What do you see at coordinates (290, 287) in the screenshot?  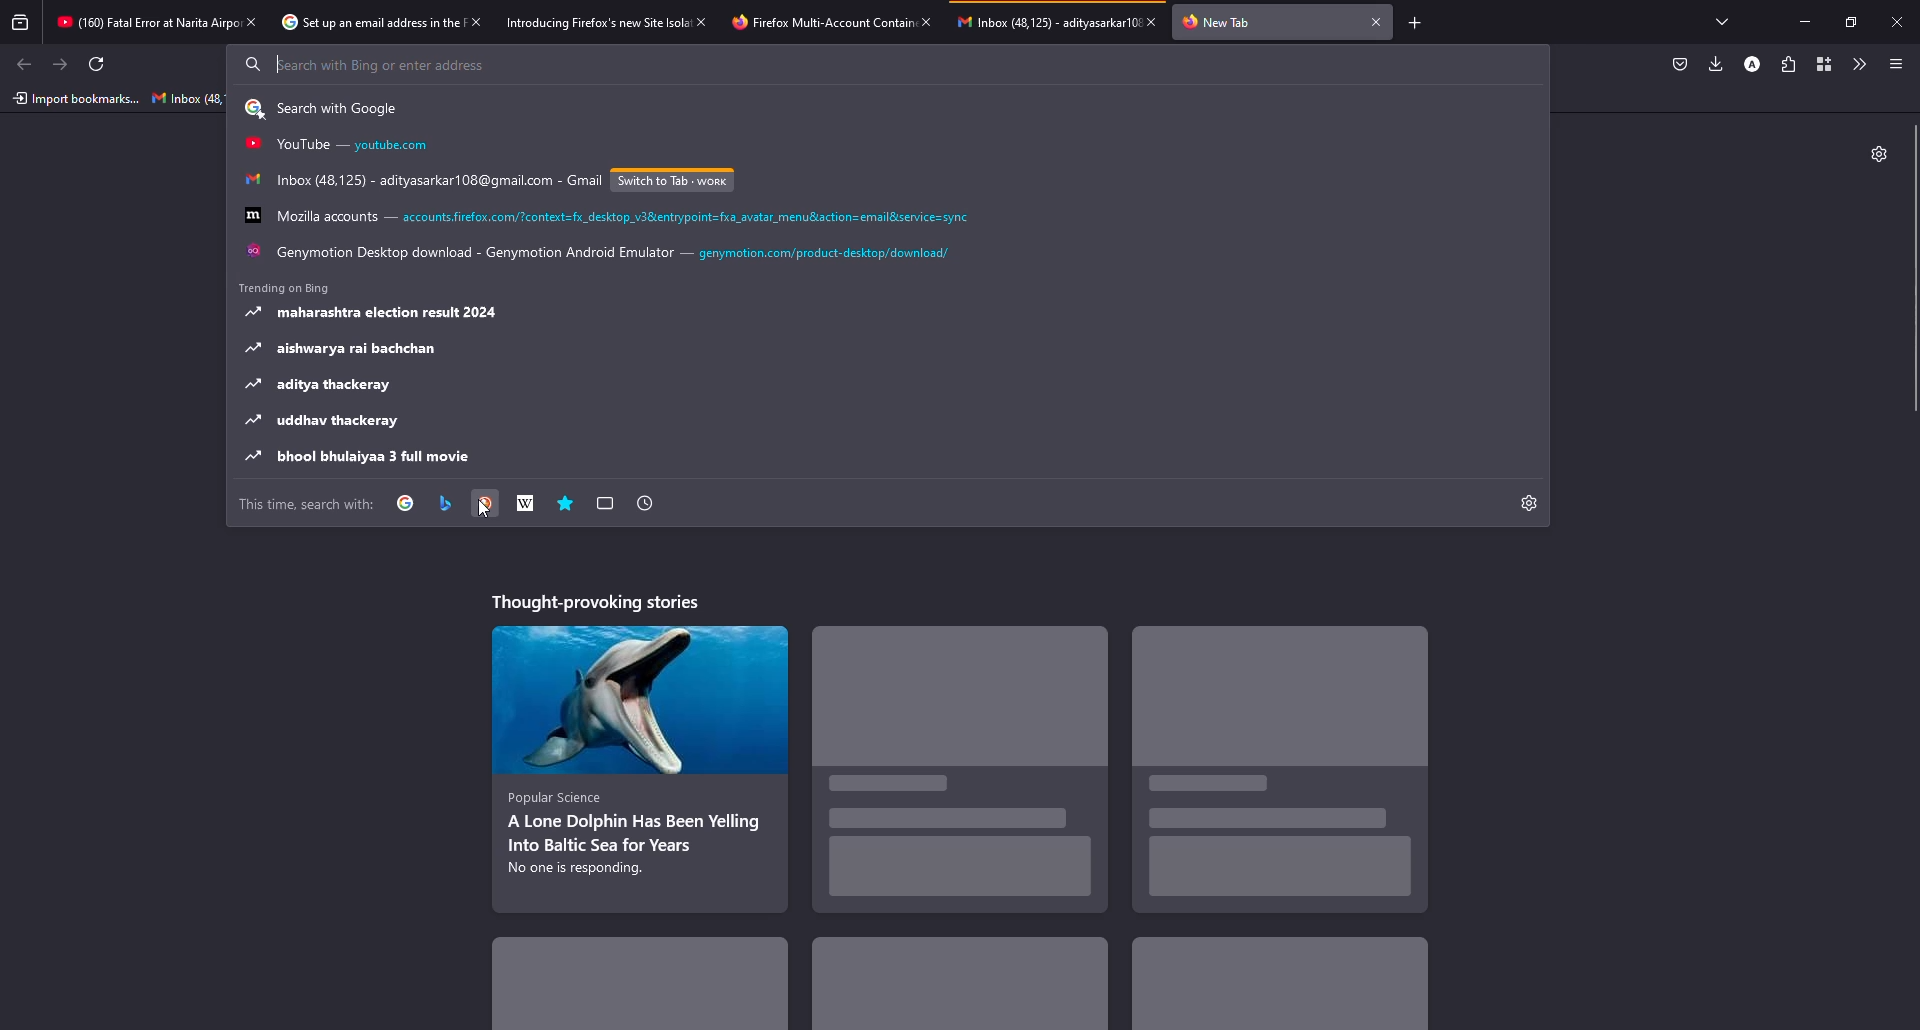 I see `trending` at bounding box center [290, 287].